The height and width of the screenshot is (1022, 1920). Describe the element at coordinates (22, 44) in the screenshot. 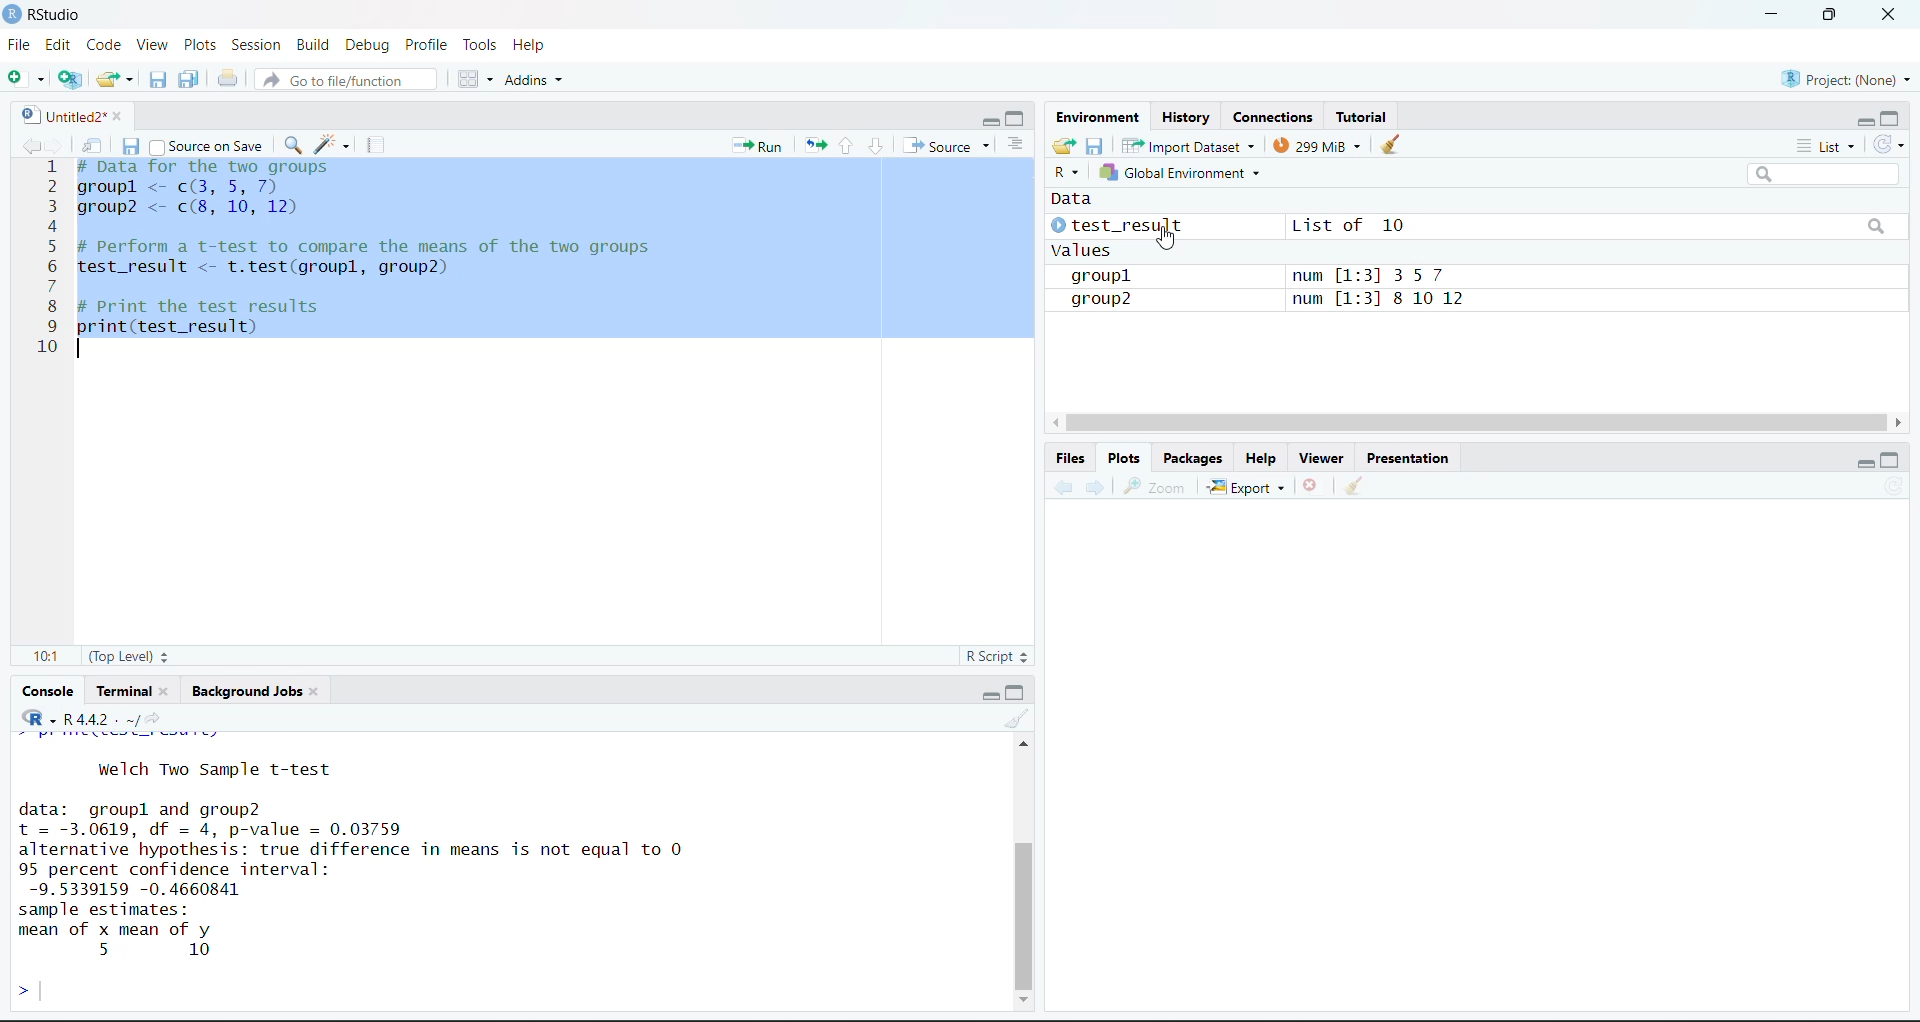

I see `File` at that location.